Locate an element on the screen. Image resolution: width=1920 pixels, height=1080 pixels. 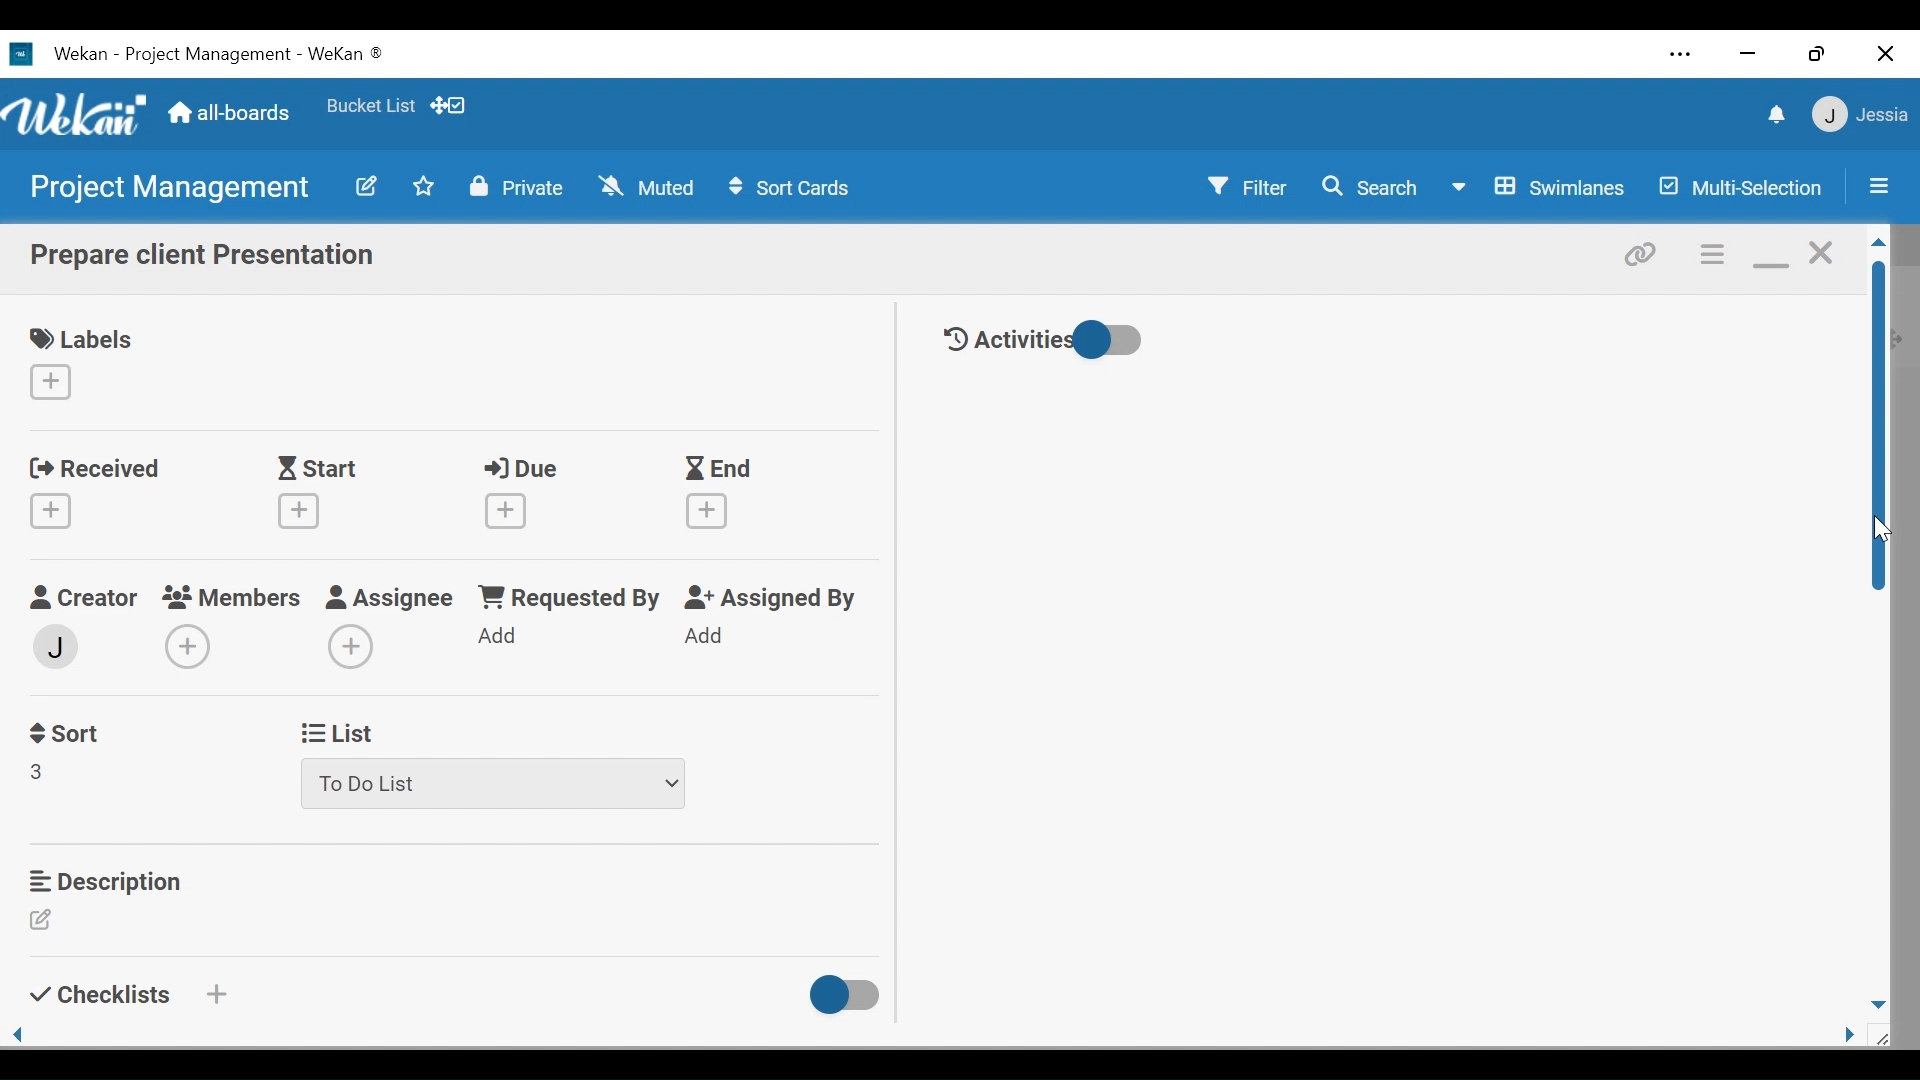
Multi-Selection is located at coordinates (1737, 187).